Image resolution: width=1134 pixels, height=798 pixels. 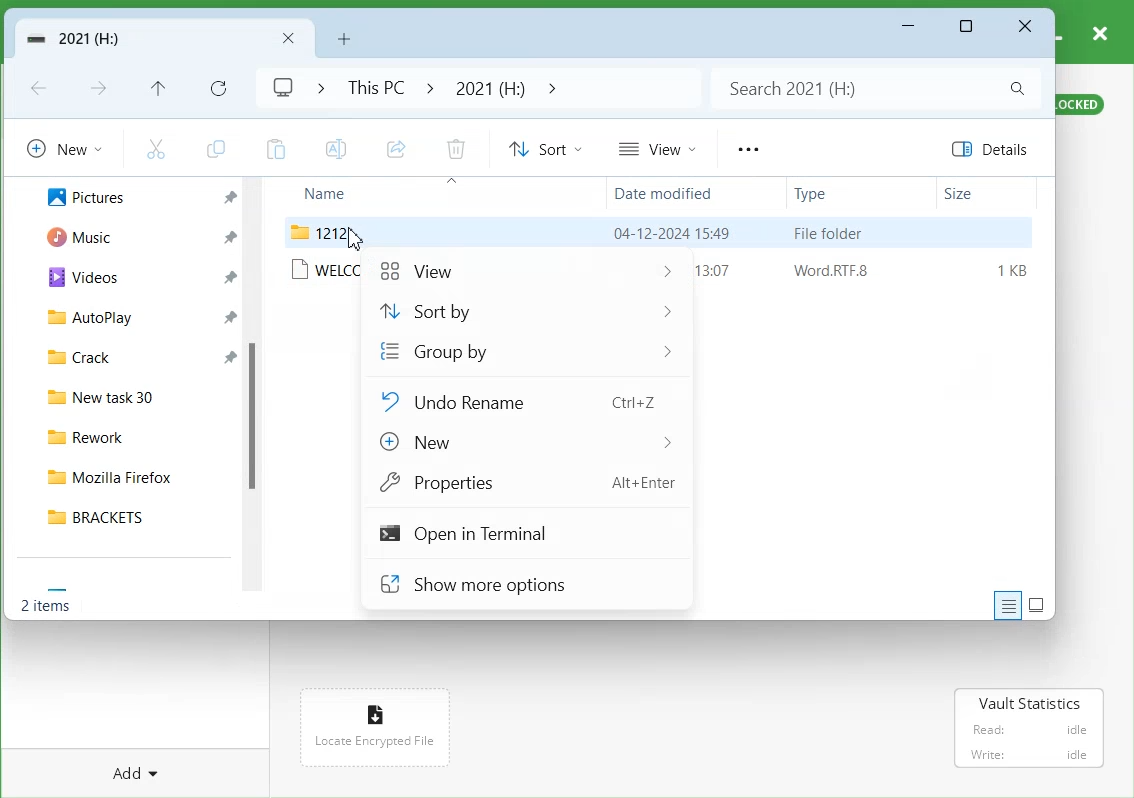 I want to click on Videos, so click(x=78, y=278).